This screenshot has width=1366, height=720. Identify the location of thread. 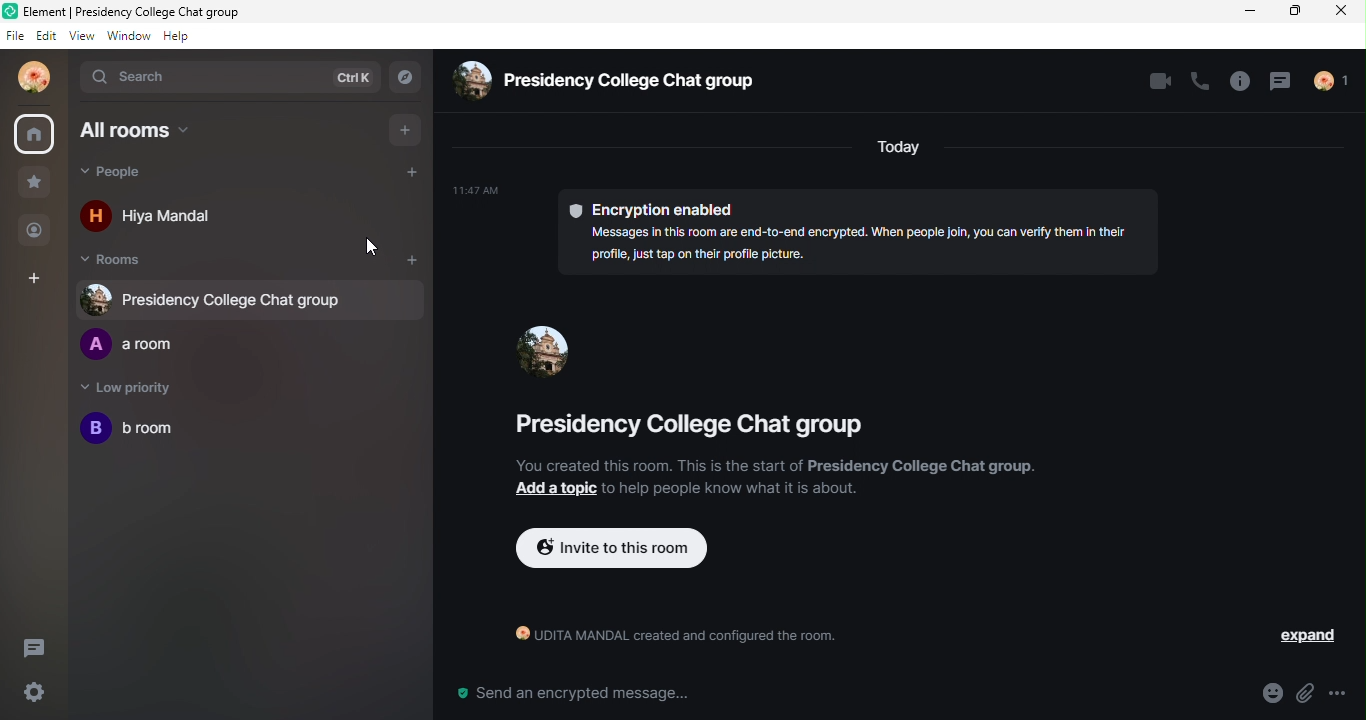
(1279, 83).